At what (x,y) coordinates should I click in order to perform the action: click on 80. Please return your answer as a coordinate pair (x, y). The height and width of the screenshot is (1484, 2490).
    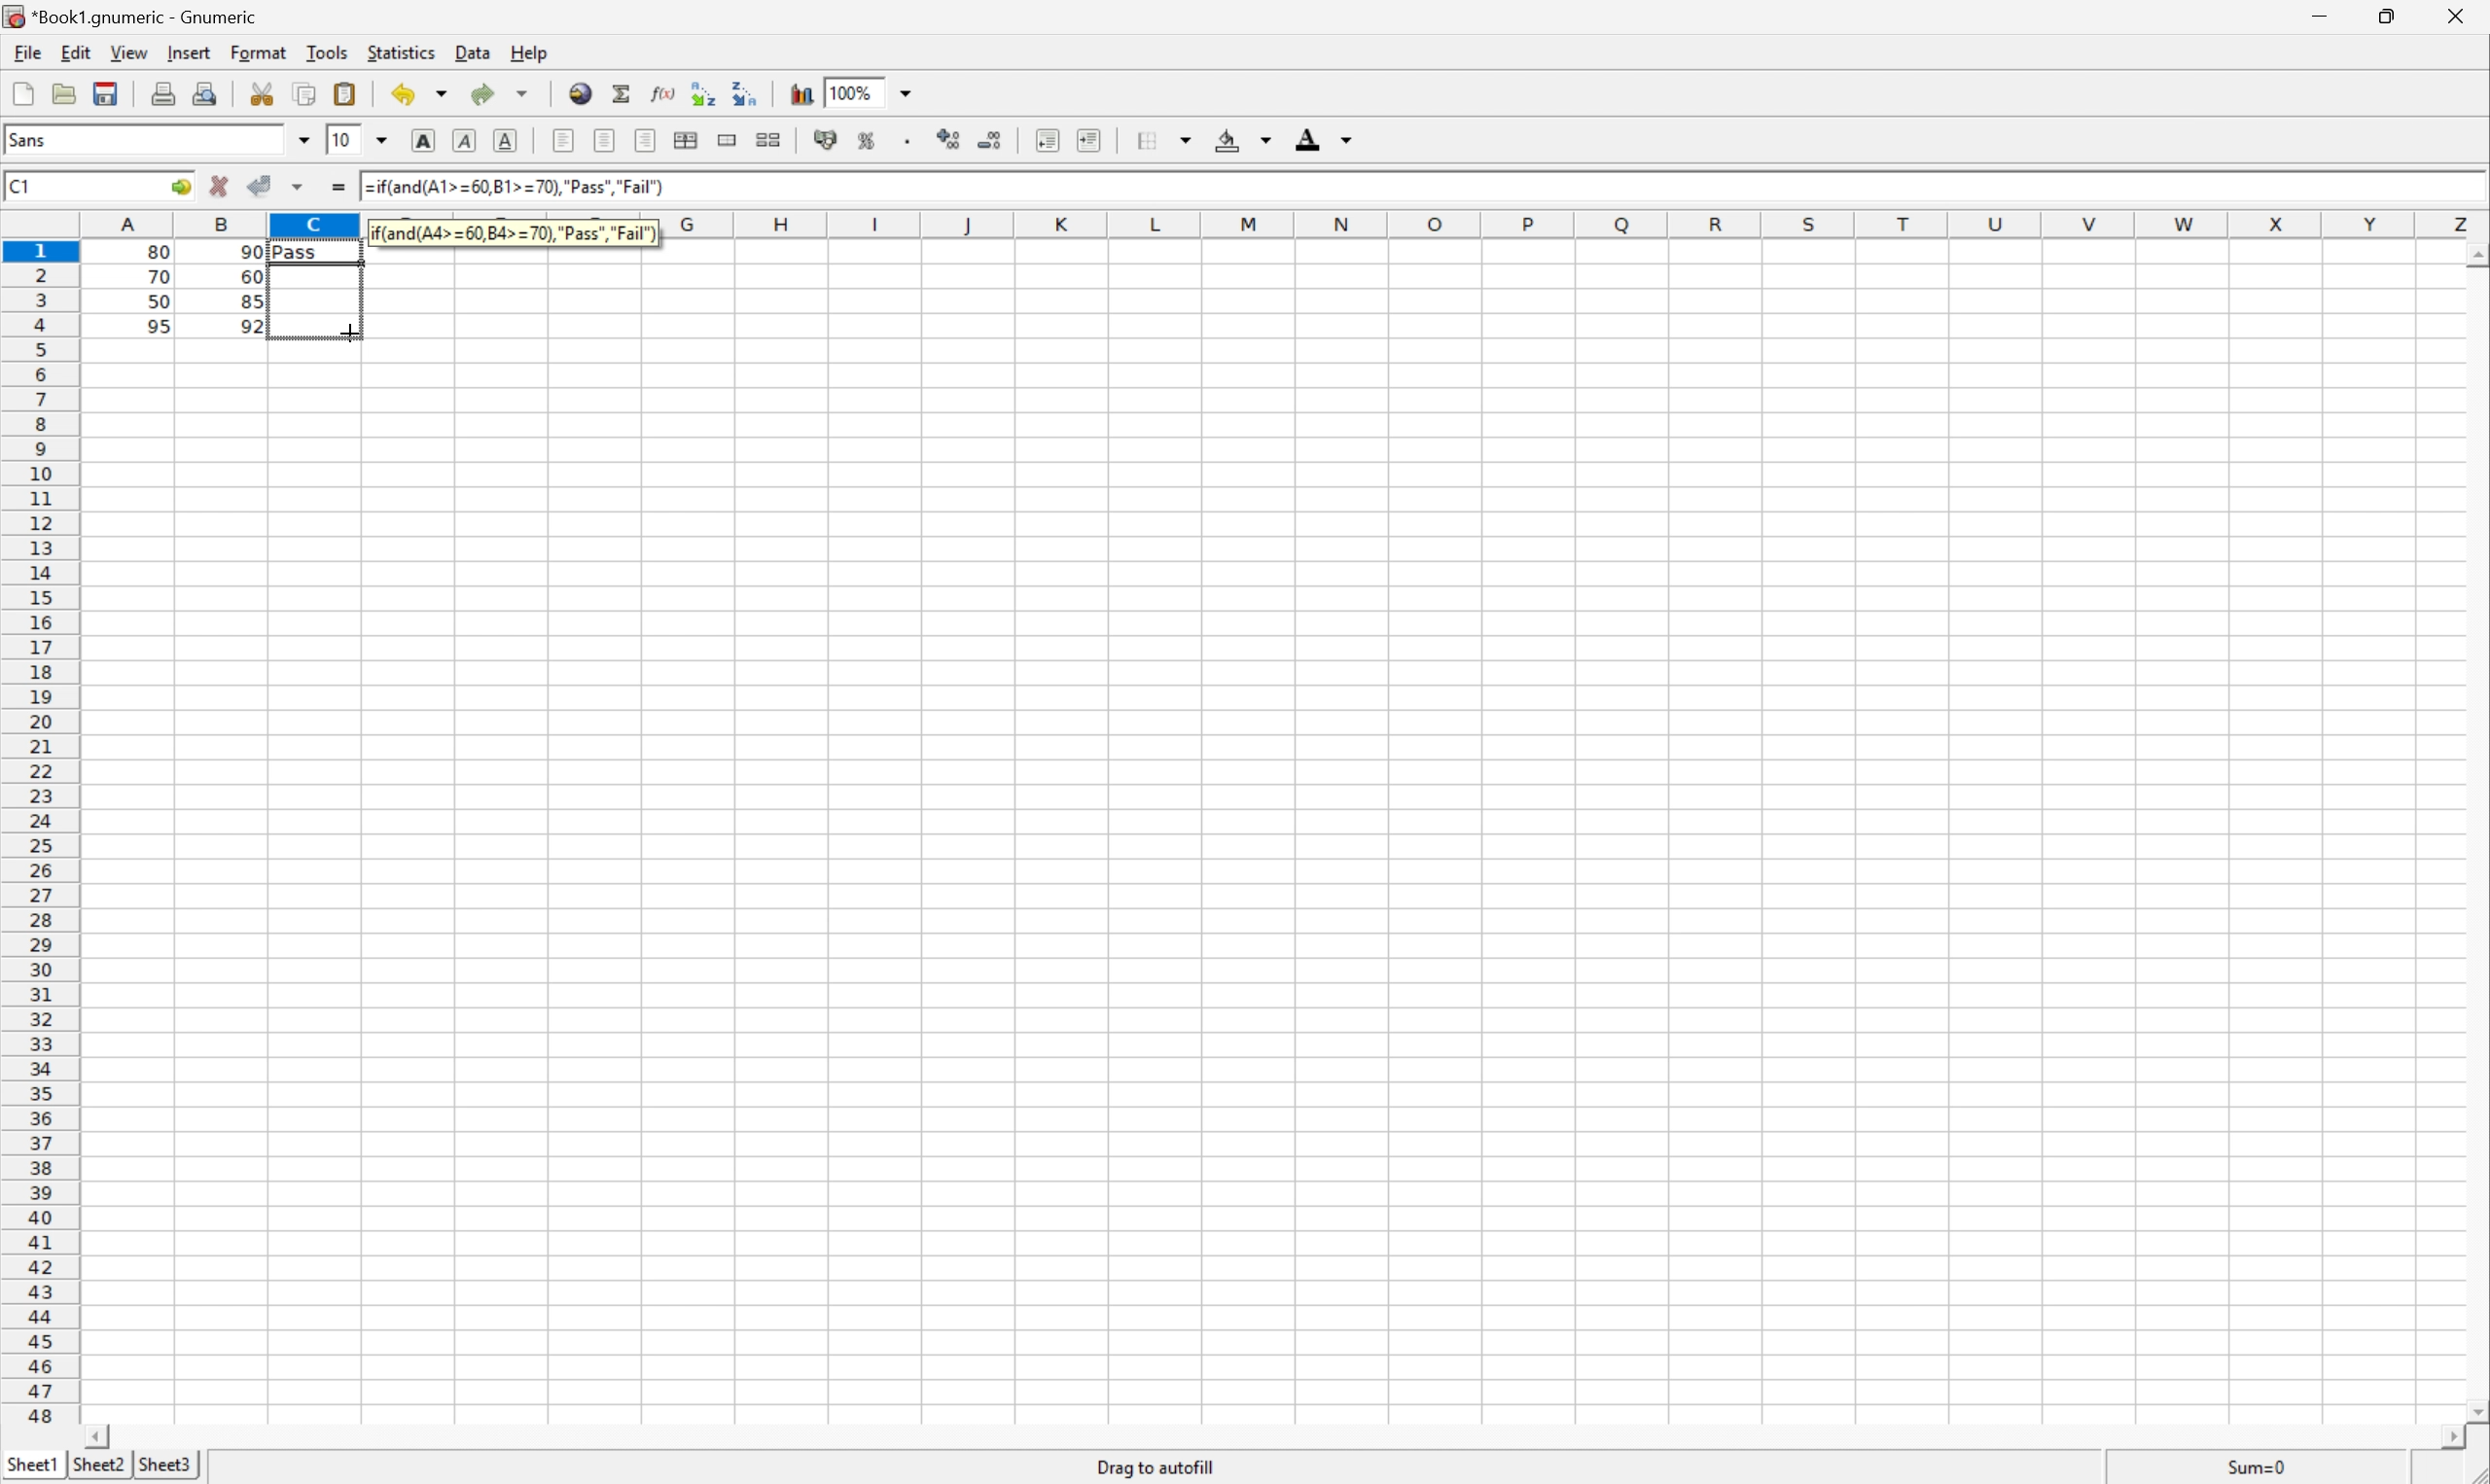
    Looking at the image, I should click on (164, 248).